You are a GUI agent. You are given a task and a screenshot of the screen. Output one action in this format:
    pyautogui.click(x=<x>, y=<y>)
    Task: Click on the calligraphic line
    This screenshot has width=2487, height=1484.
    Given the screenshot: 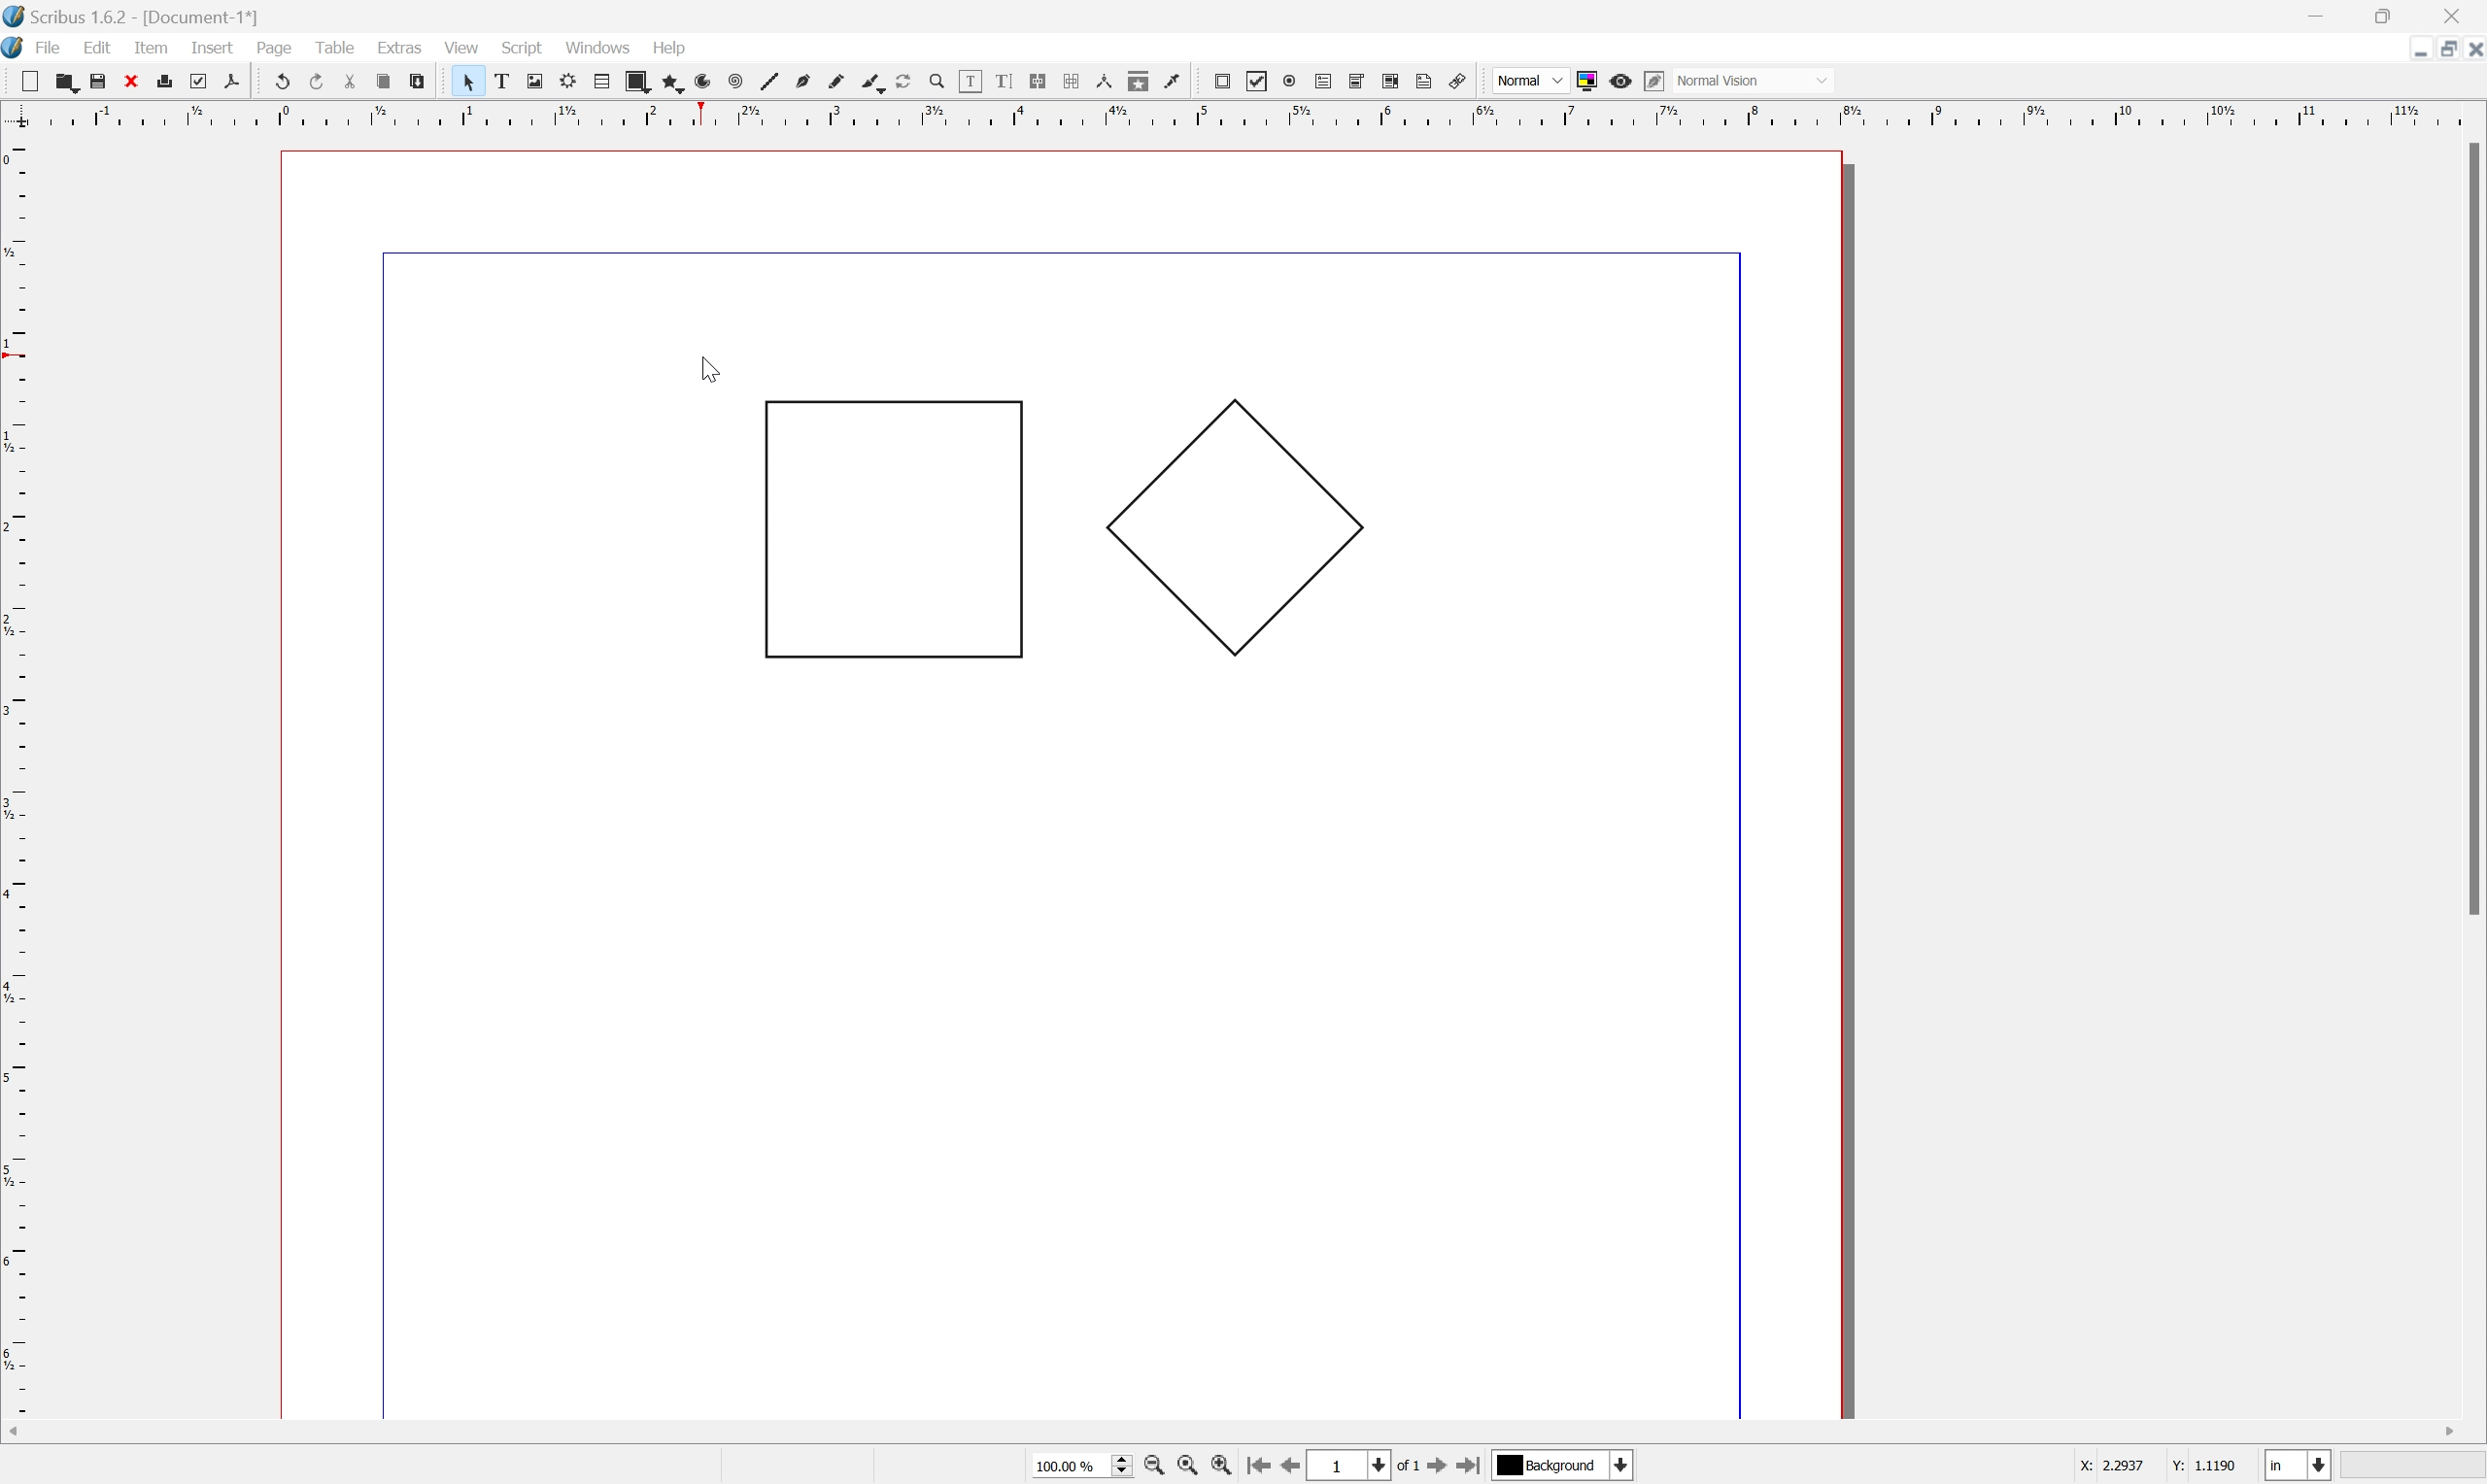 What is the action you would take?
    pyautogui.click(x=866, y=80)
    